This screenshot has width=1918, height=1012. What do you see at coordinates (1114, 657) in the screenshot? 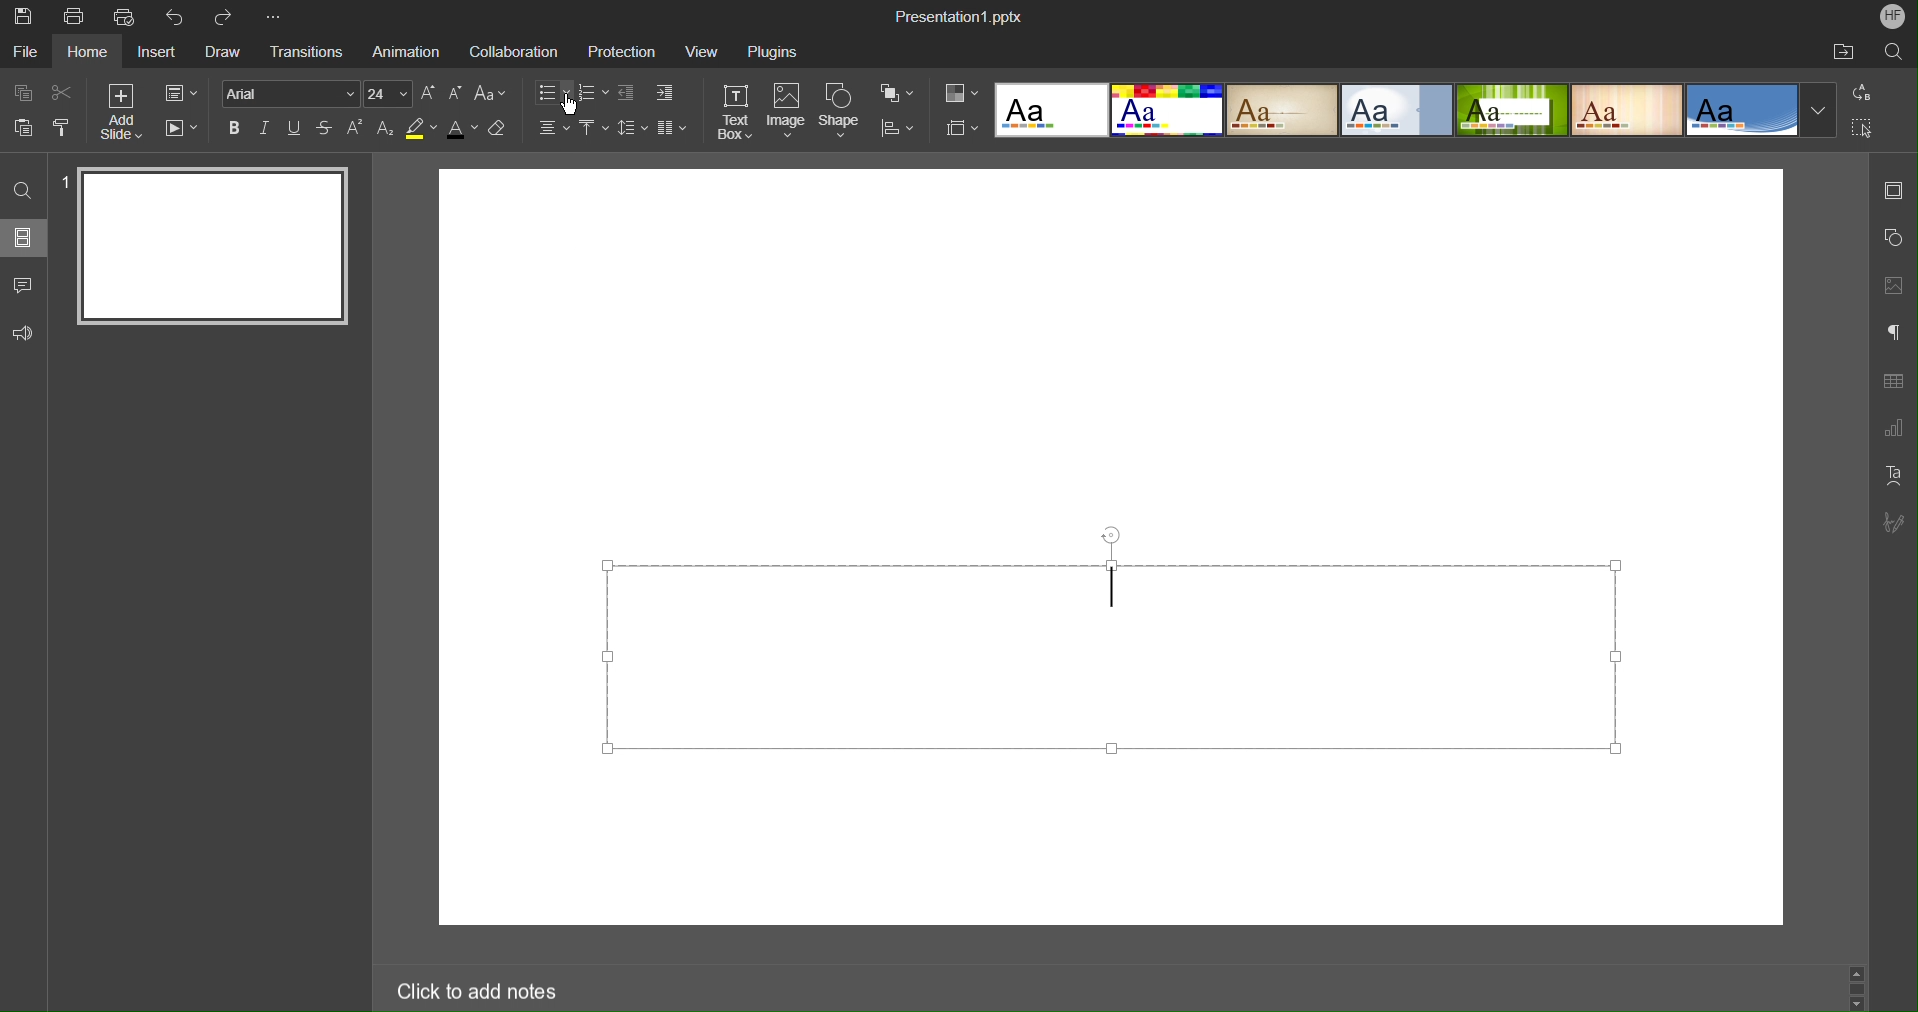
I see `text editor` at bounding box center [1114, 657].